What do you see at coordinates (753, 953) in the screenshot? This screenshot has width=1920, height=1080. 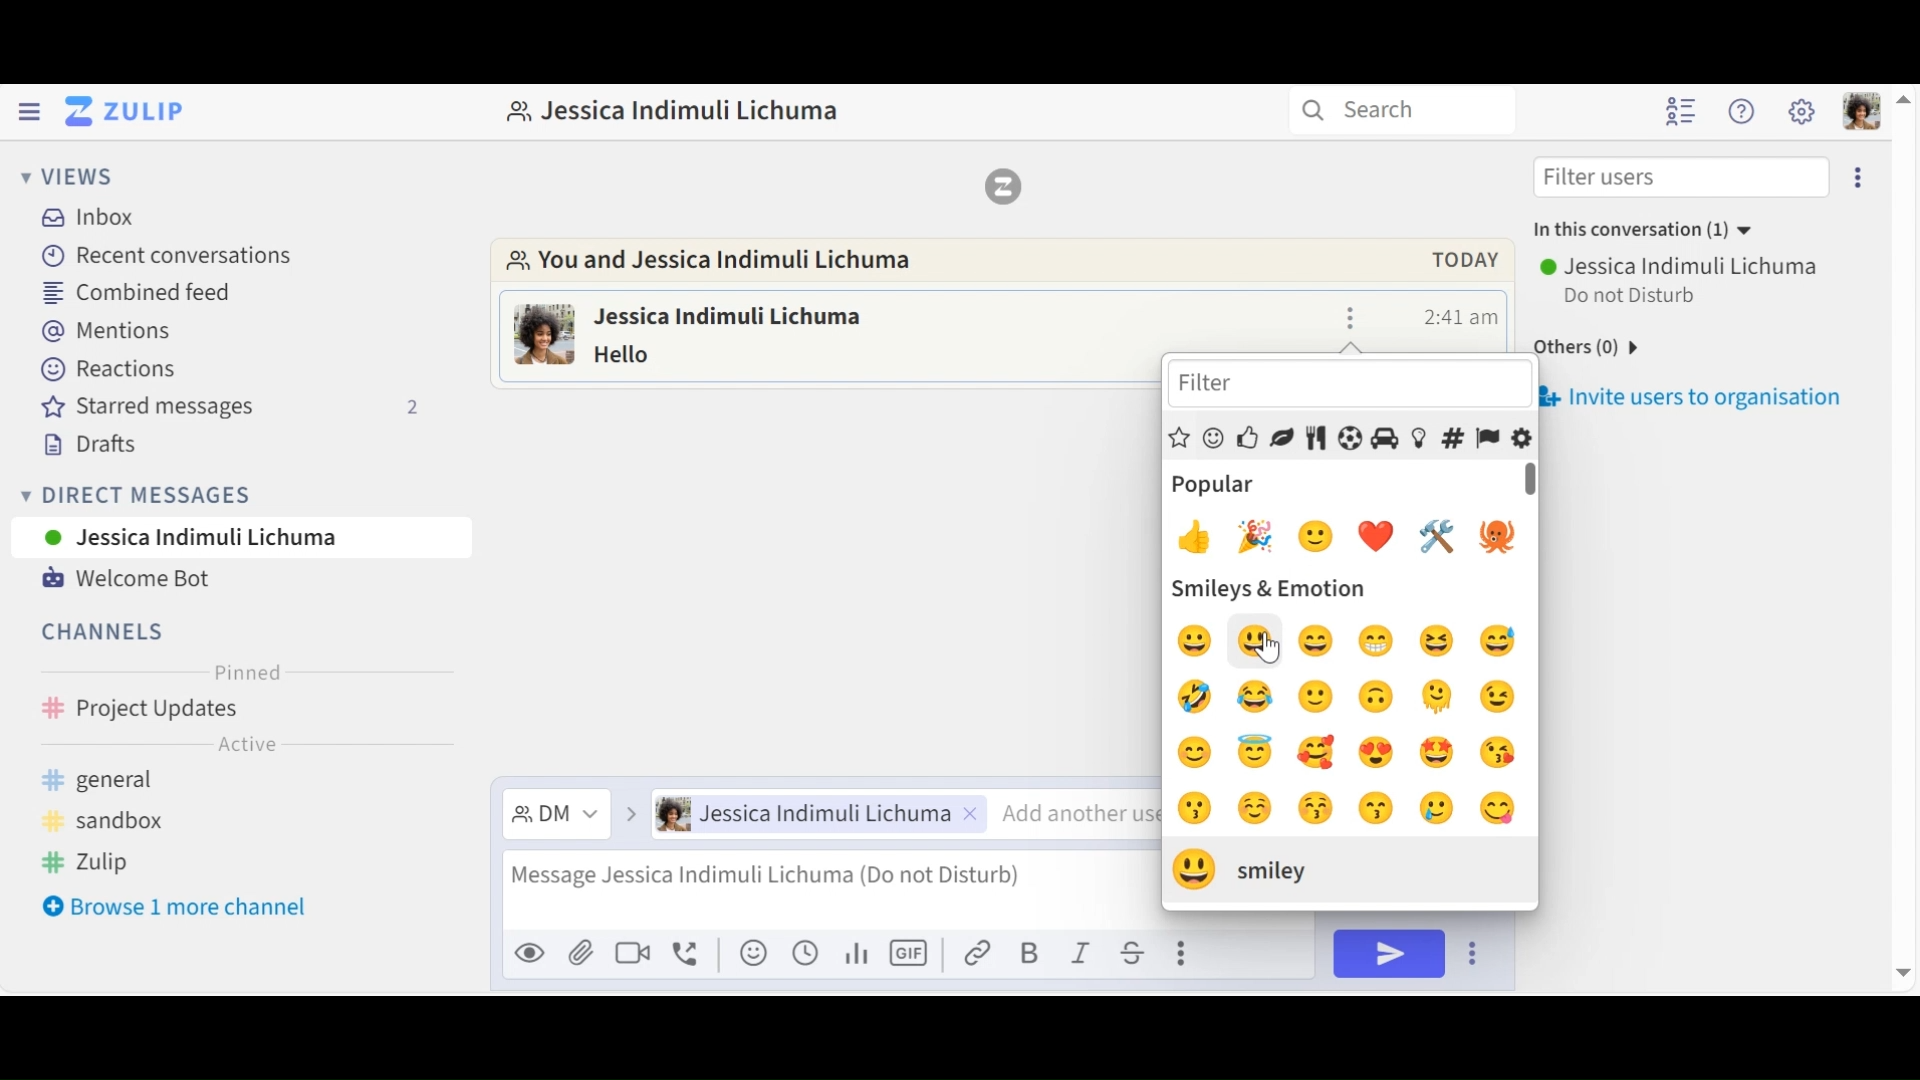 I see `Add an emoji` at bounding box center [753, 953].